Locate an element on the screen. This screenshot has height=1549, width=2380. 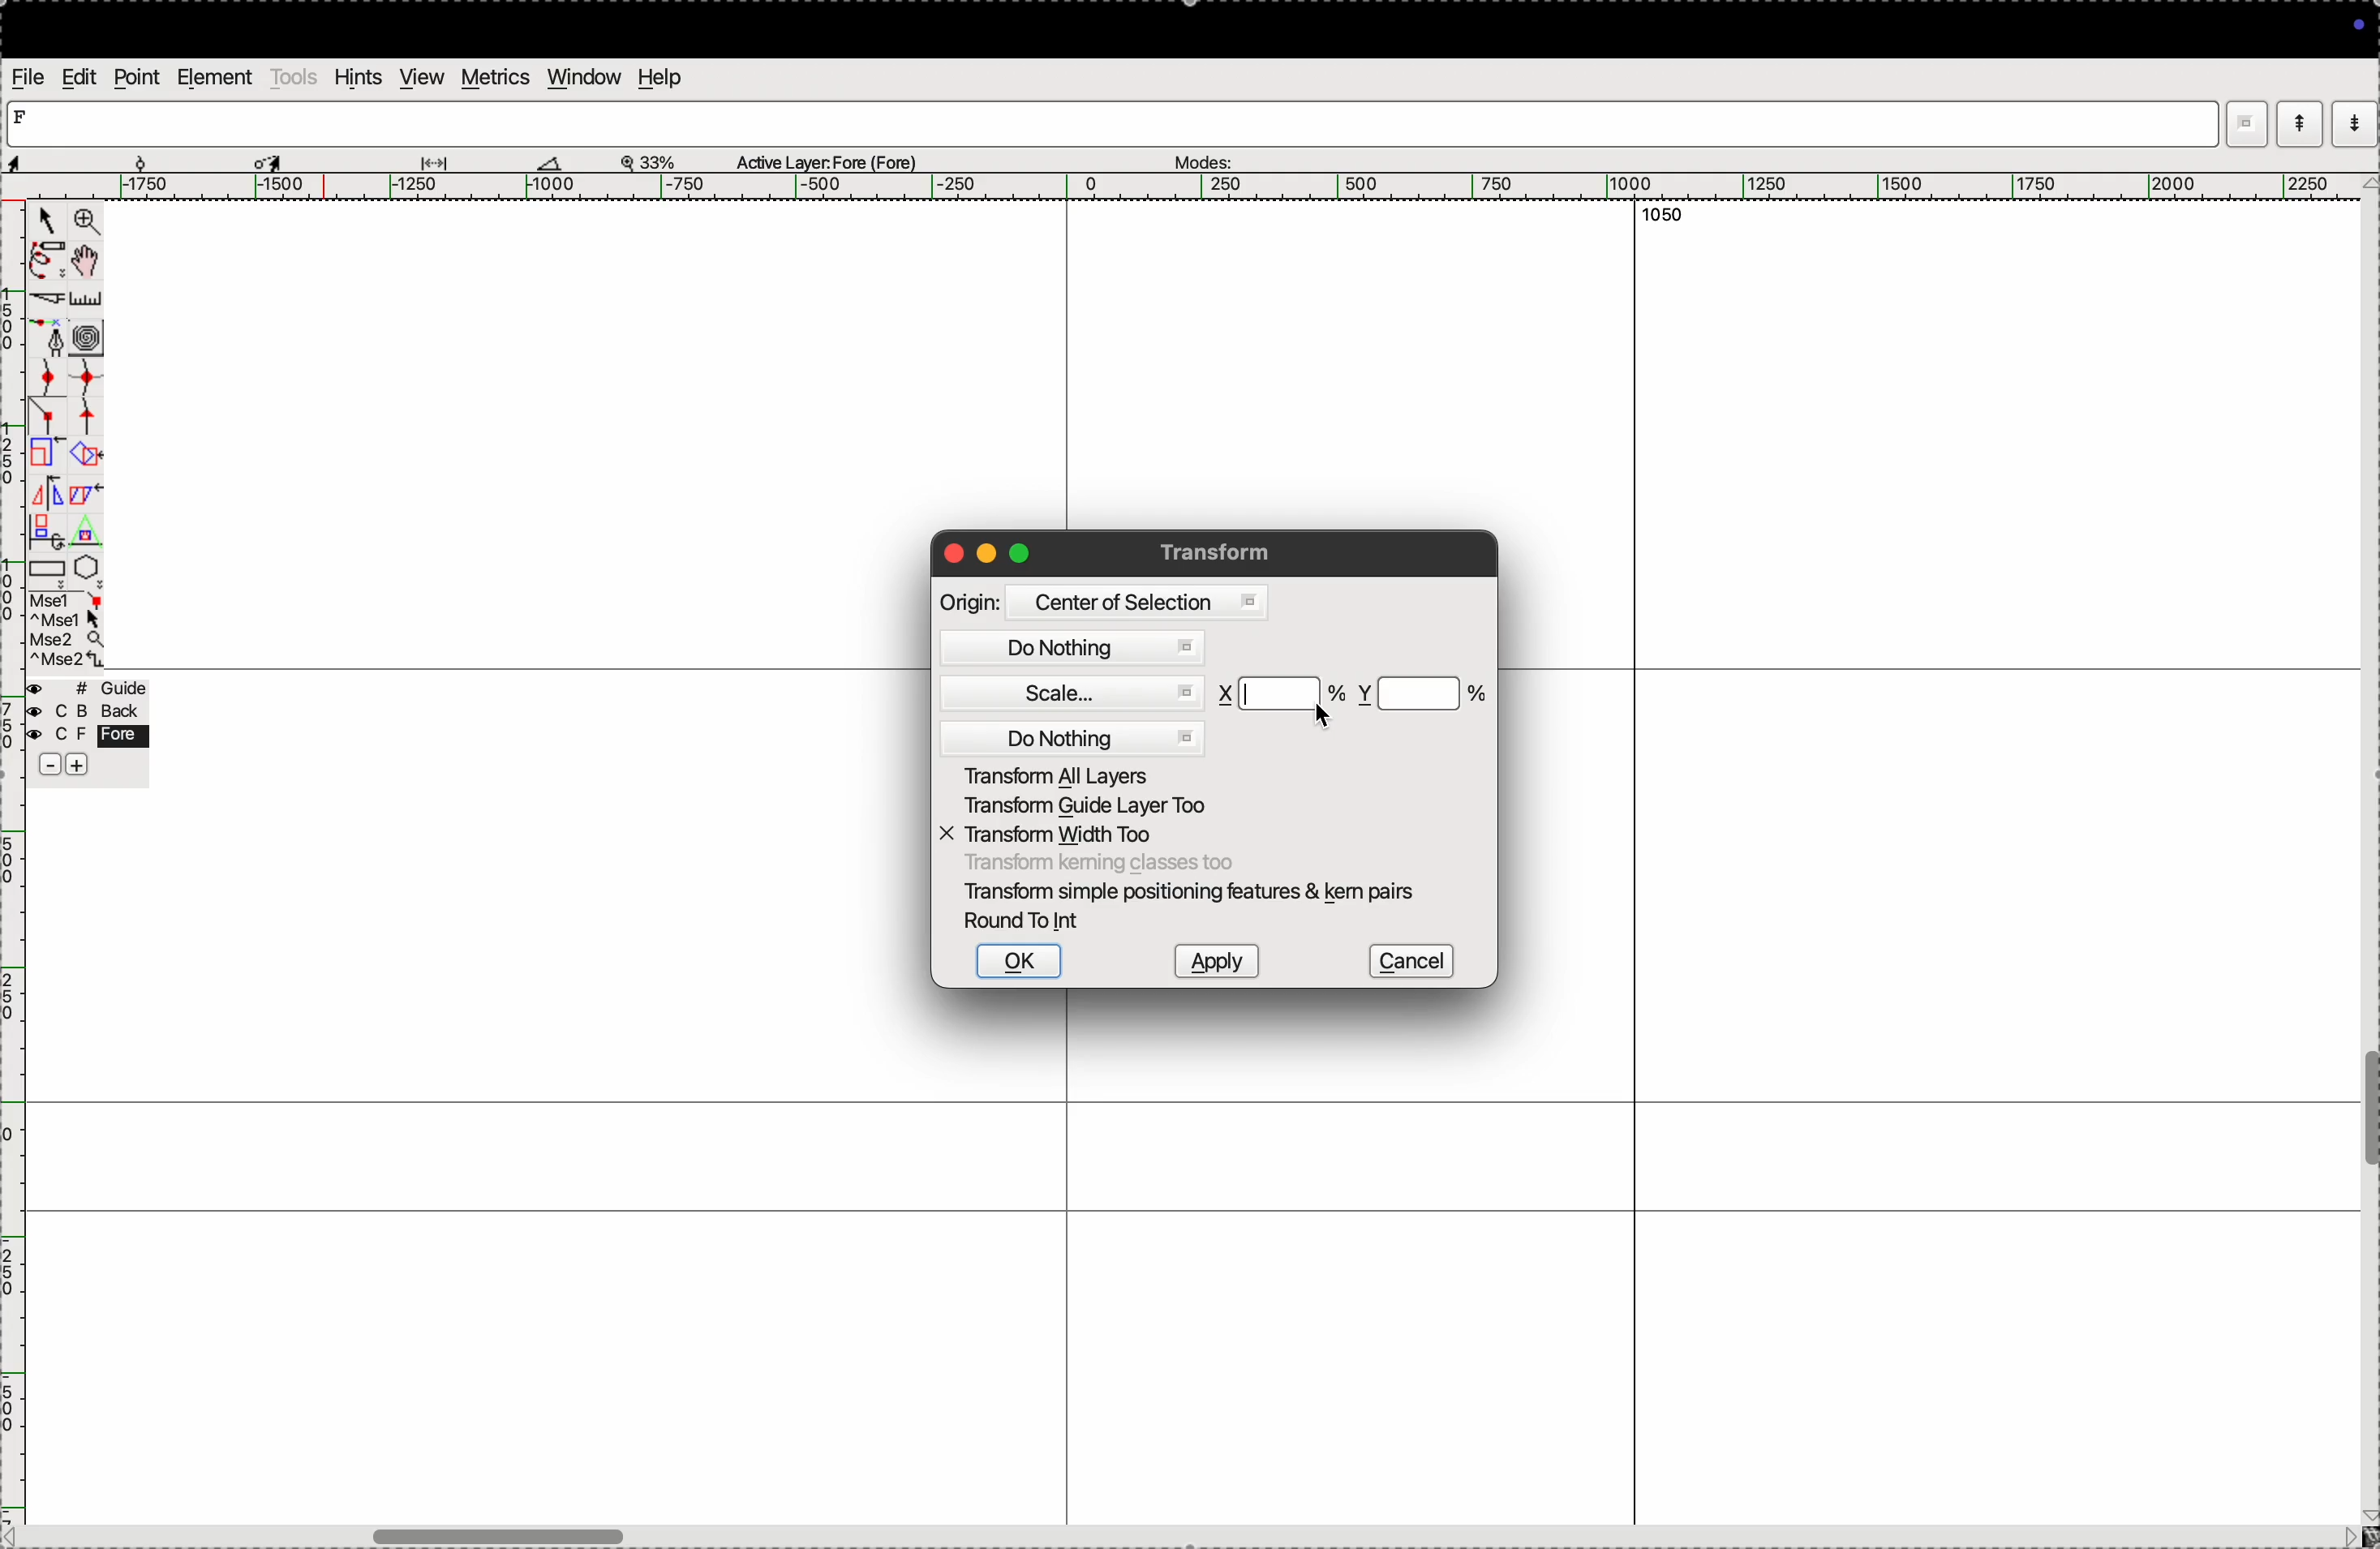
zoom perecent is located at coordinates (649, 159).